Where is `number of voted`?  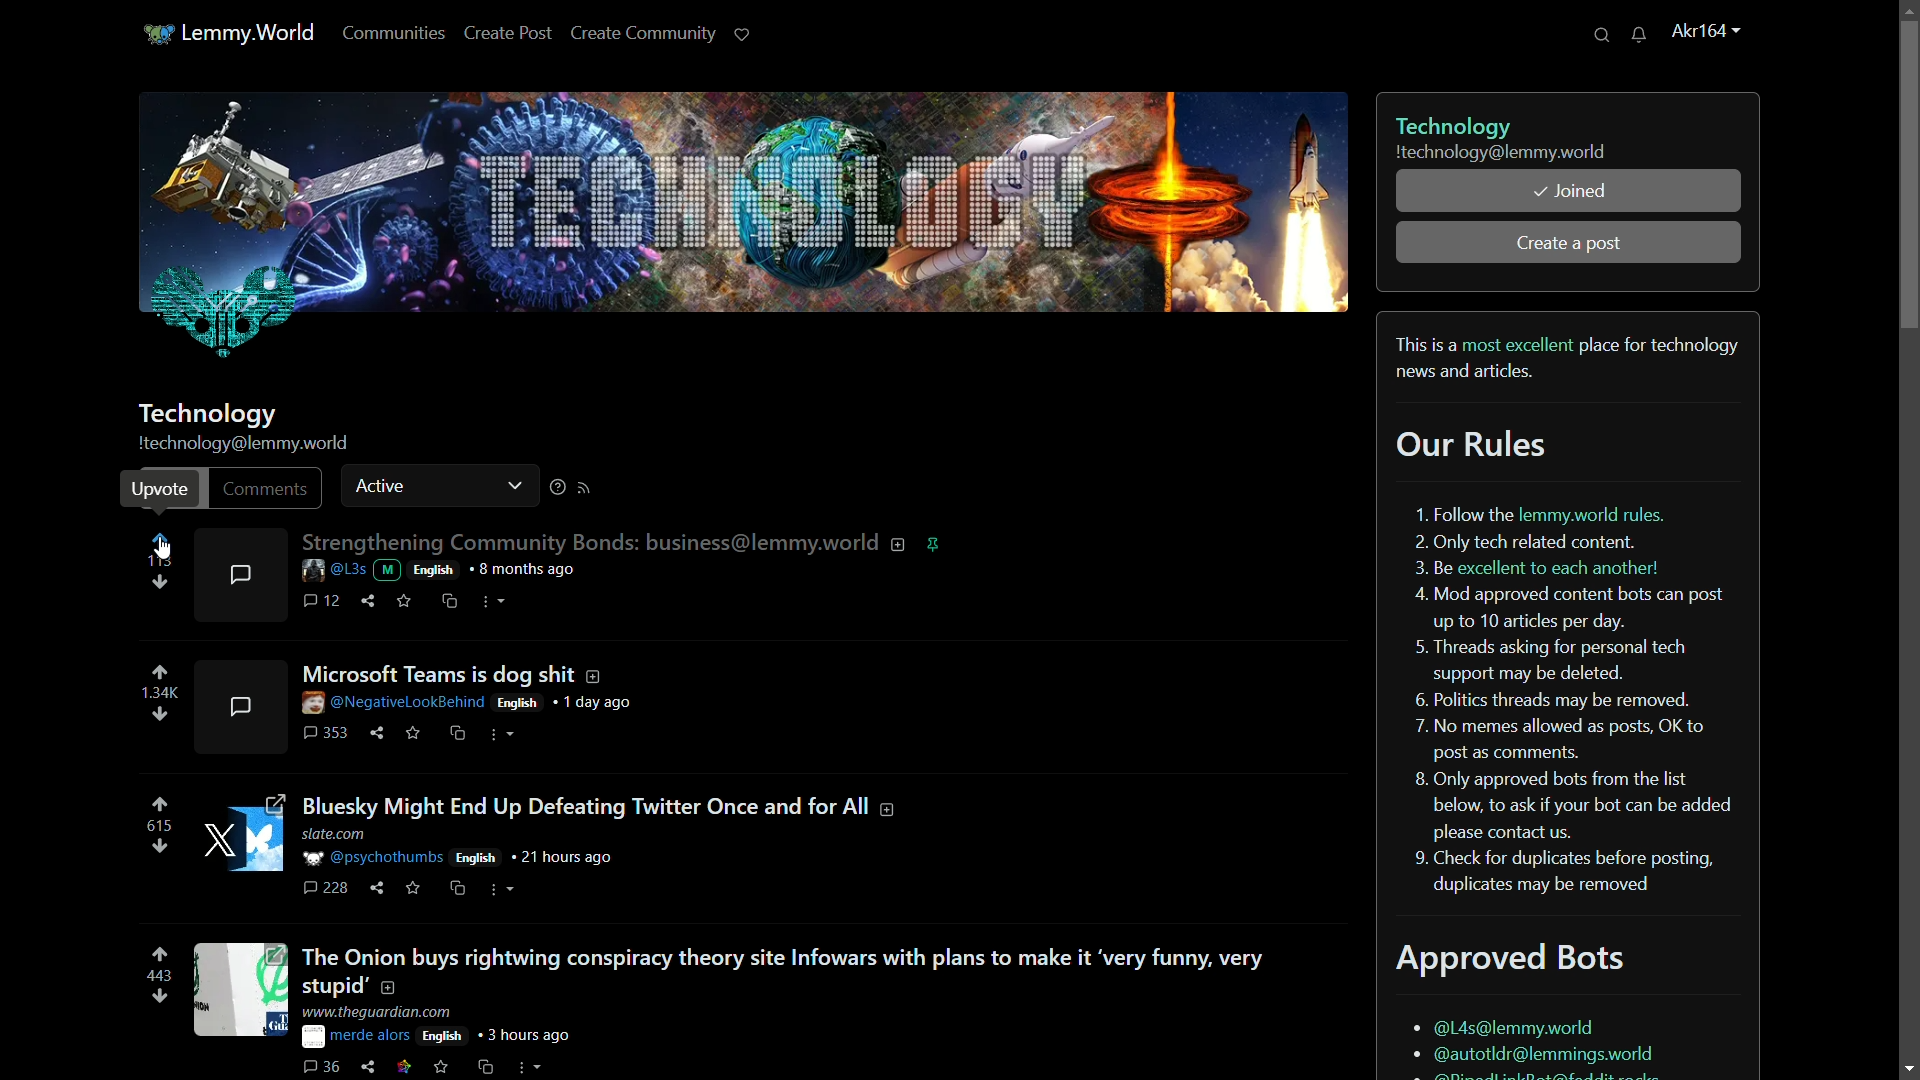 number of voted is located at coordinates (159, 693).